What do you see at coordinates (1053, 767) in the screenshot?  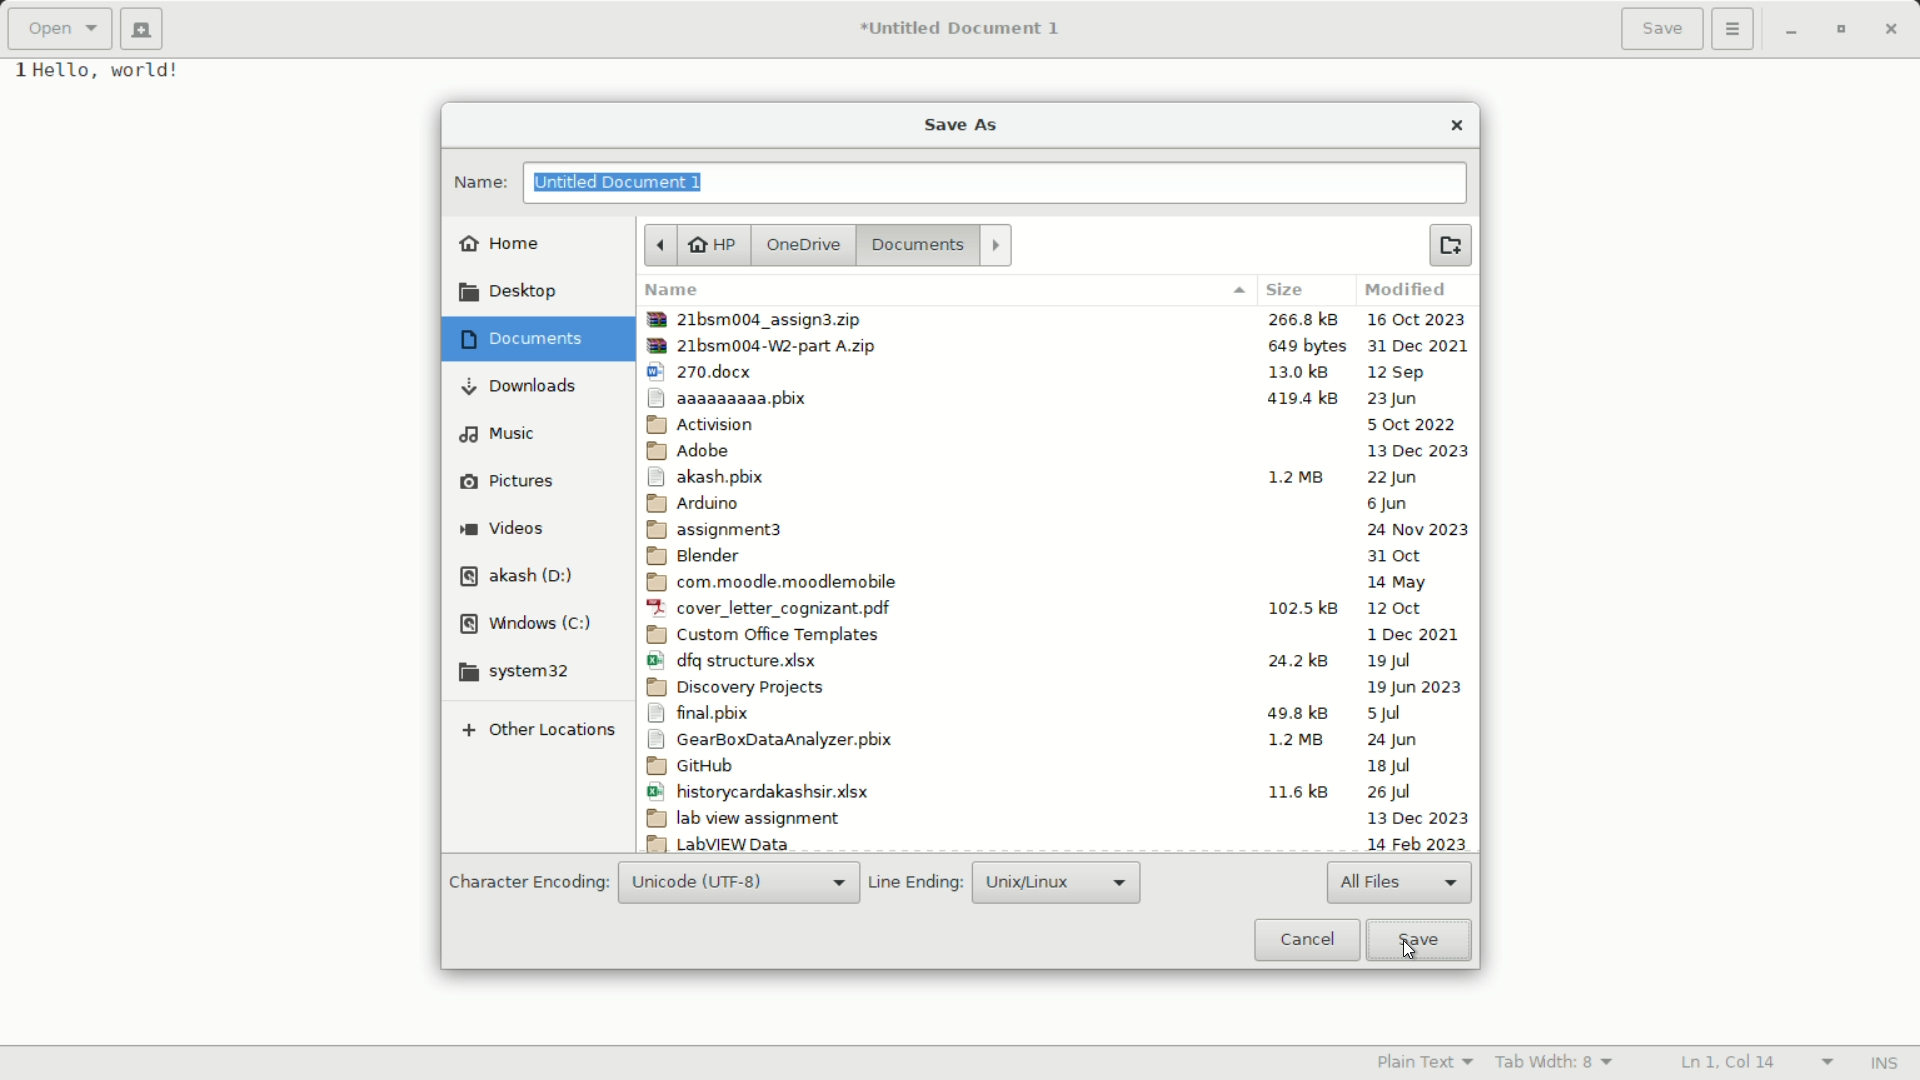 I see `File` at bounding box center [1053, 767].